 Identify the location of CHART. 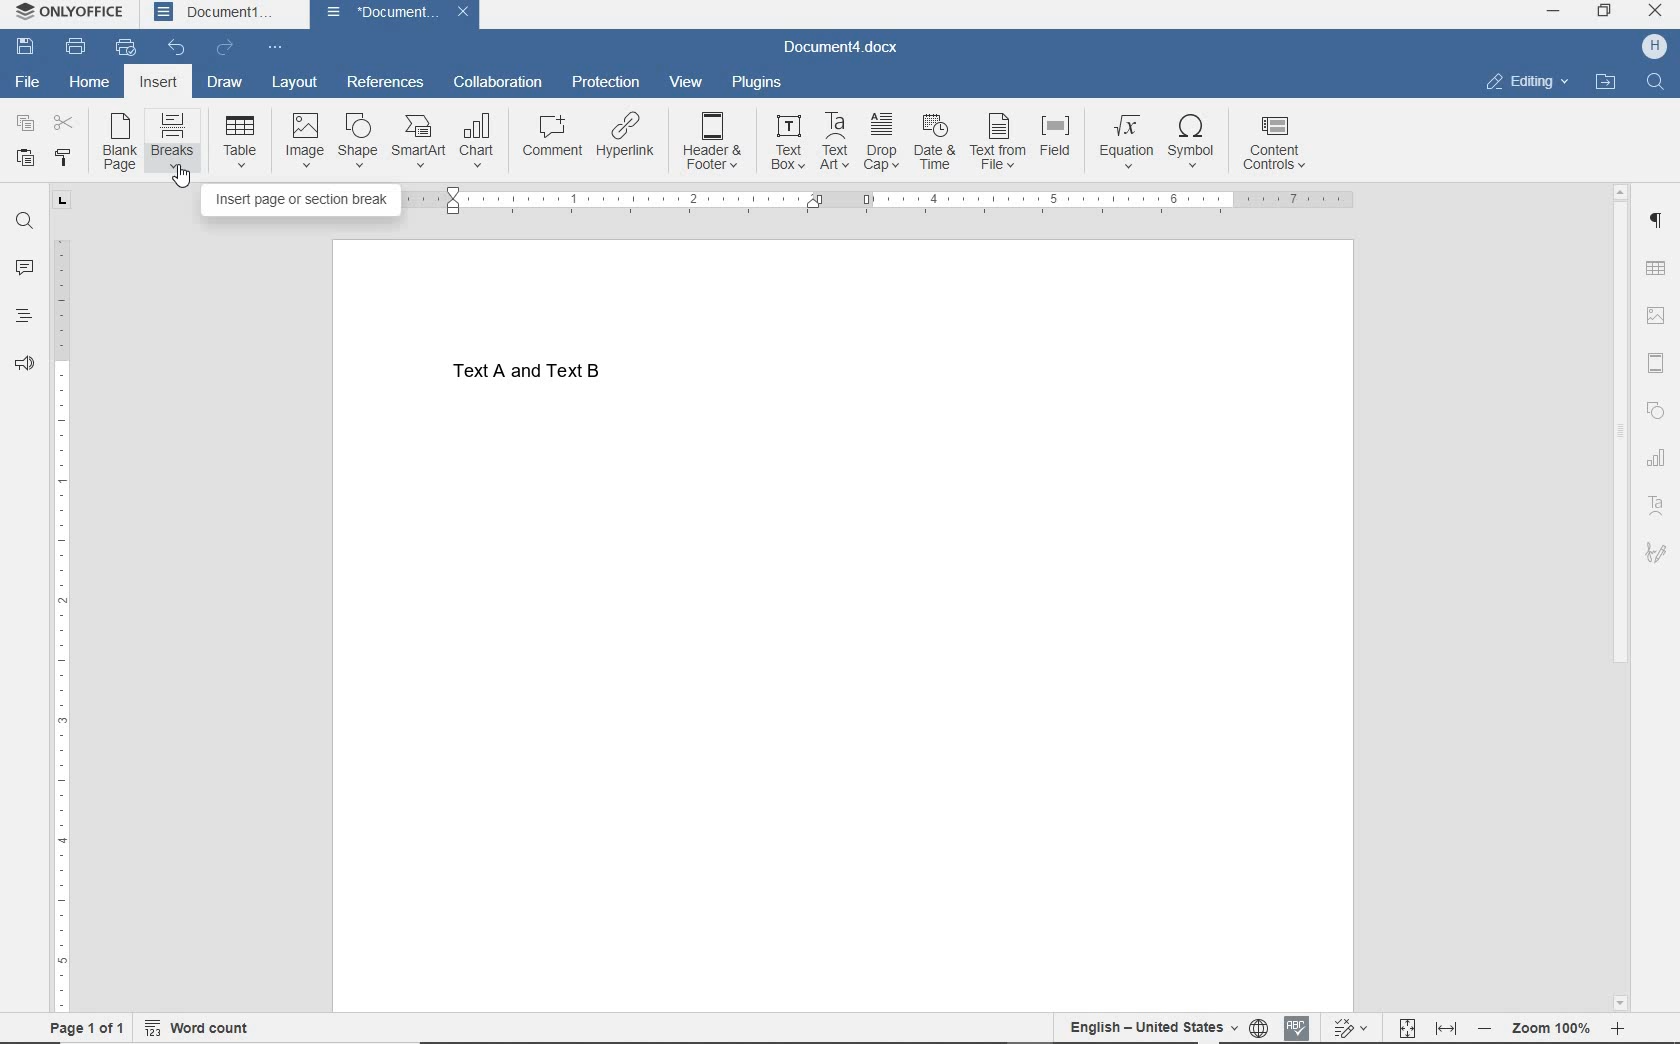
(478, 139).